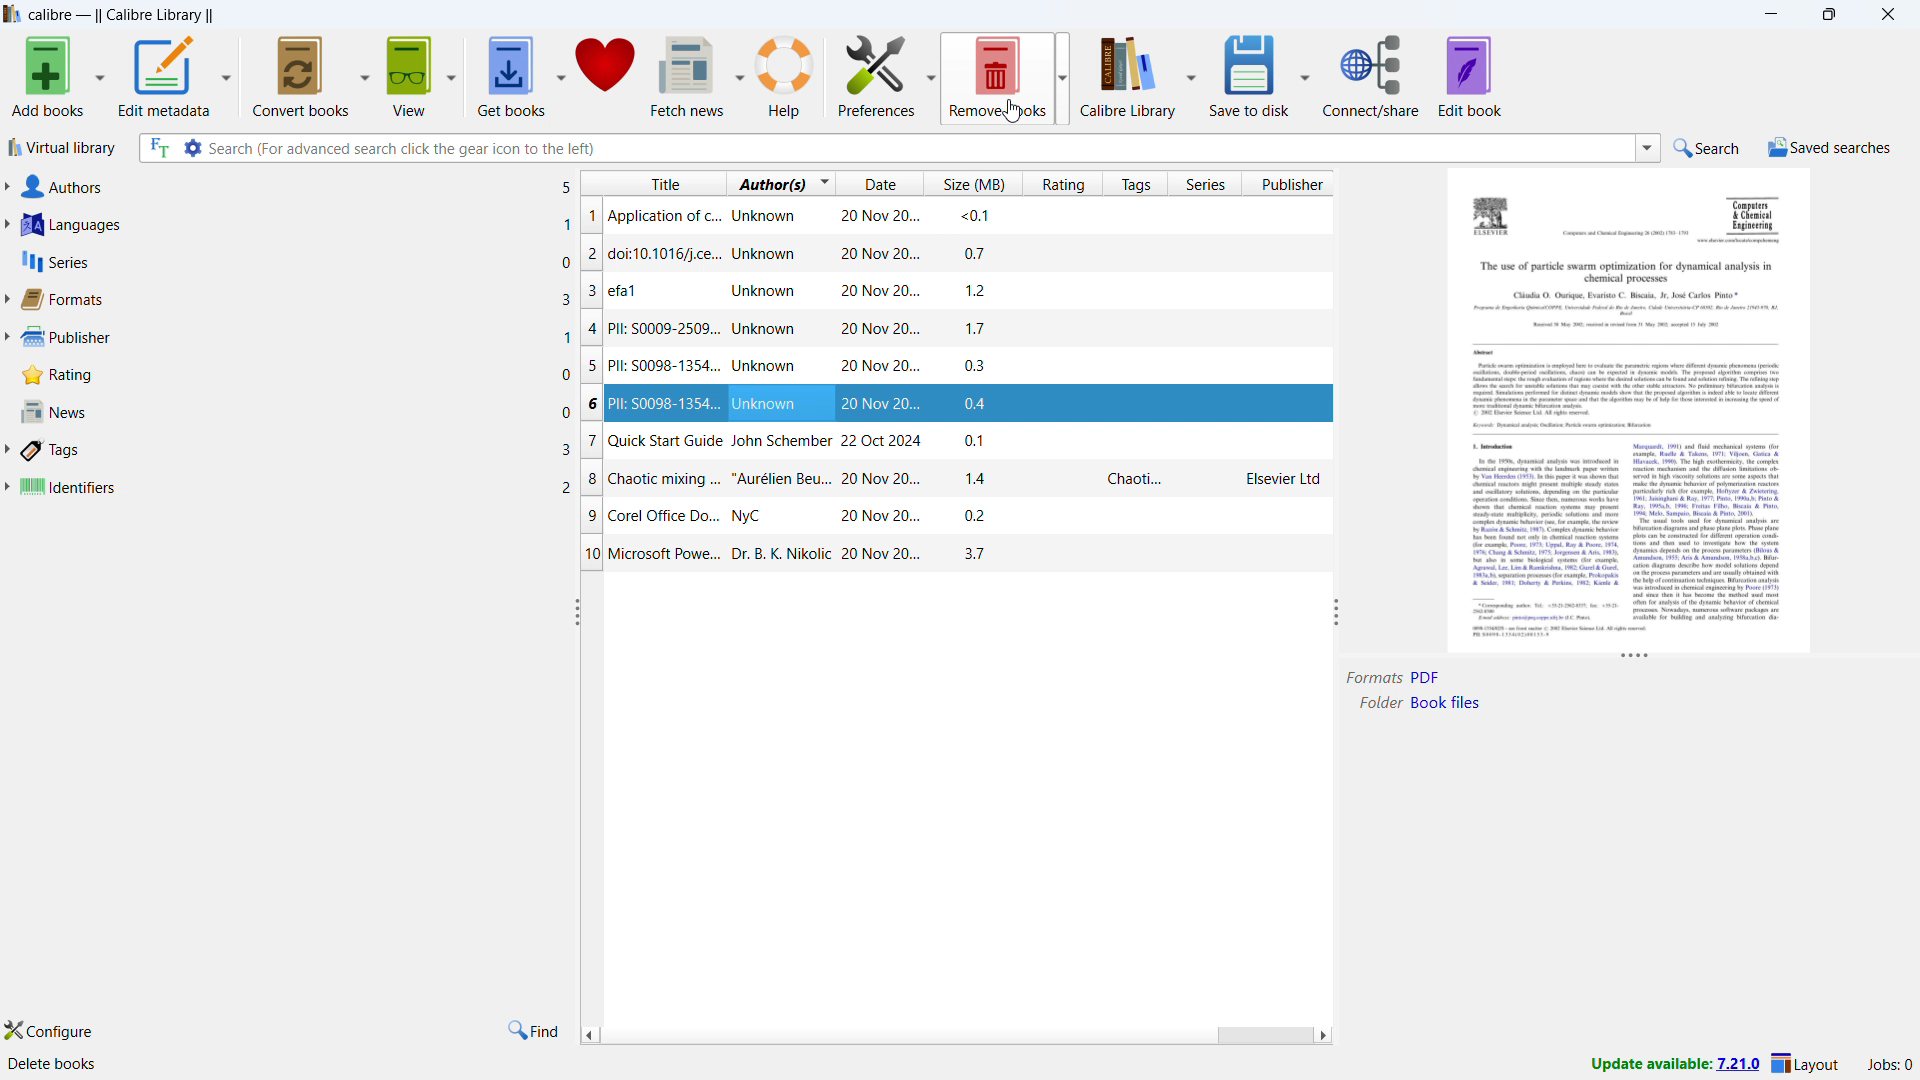 The height and width of the screenshot is (1080, 1920). Describe the element at coordinates (1250, 75) in the screenshot. I see `save to disk` at that location.